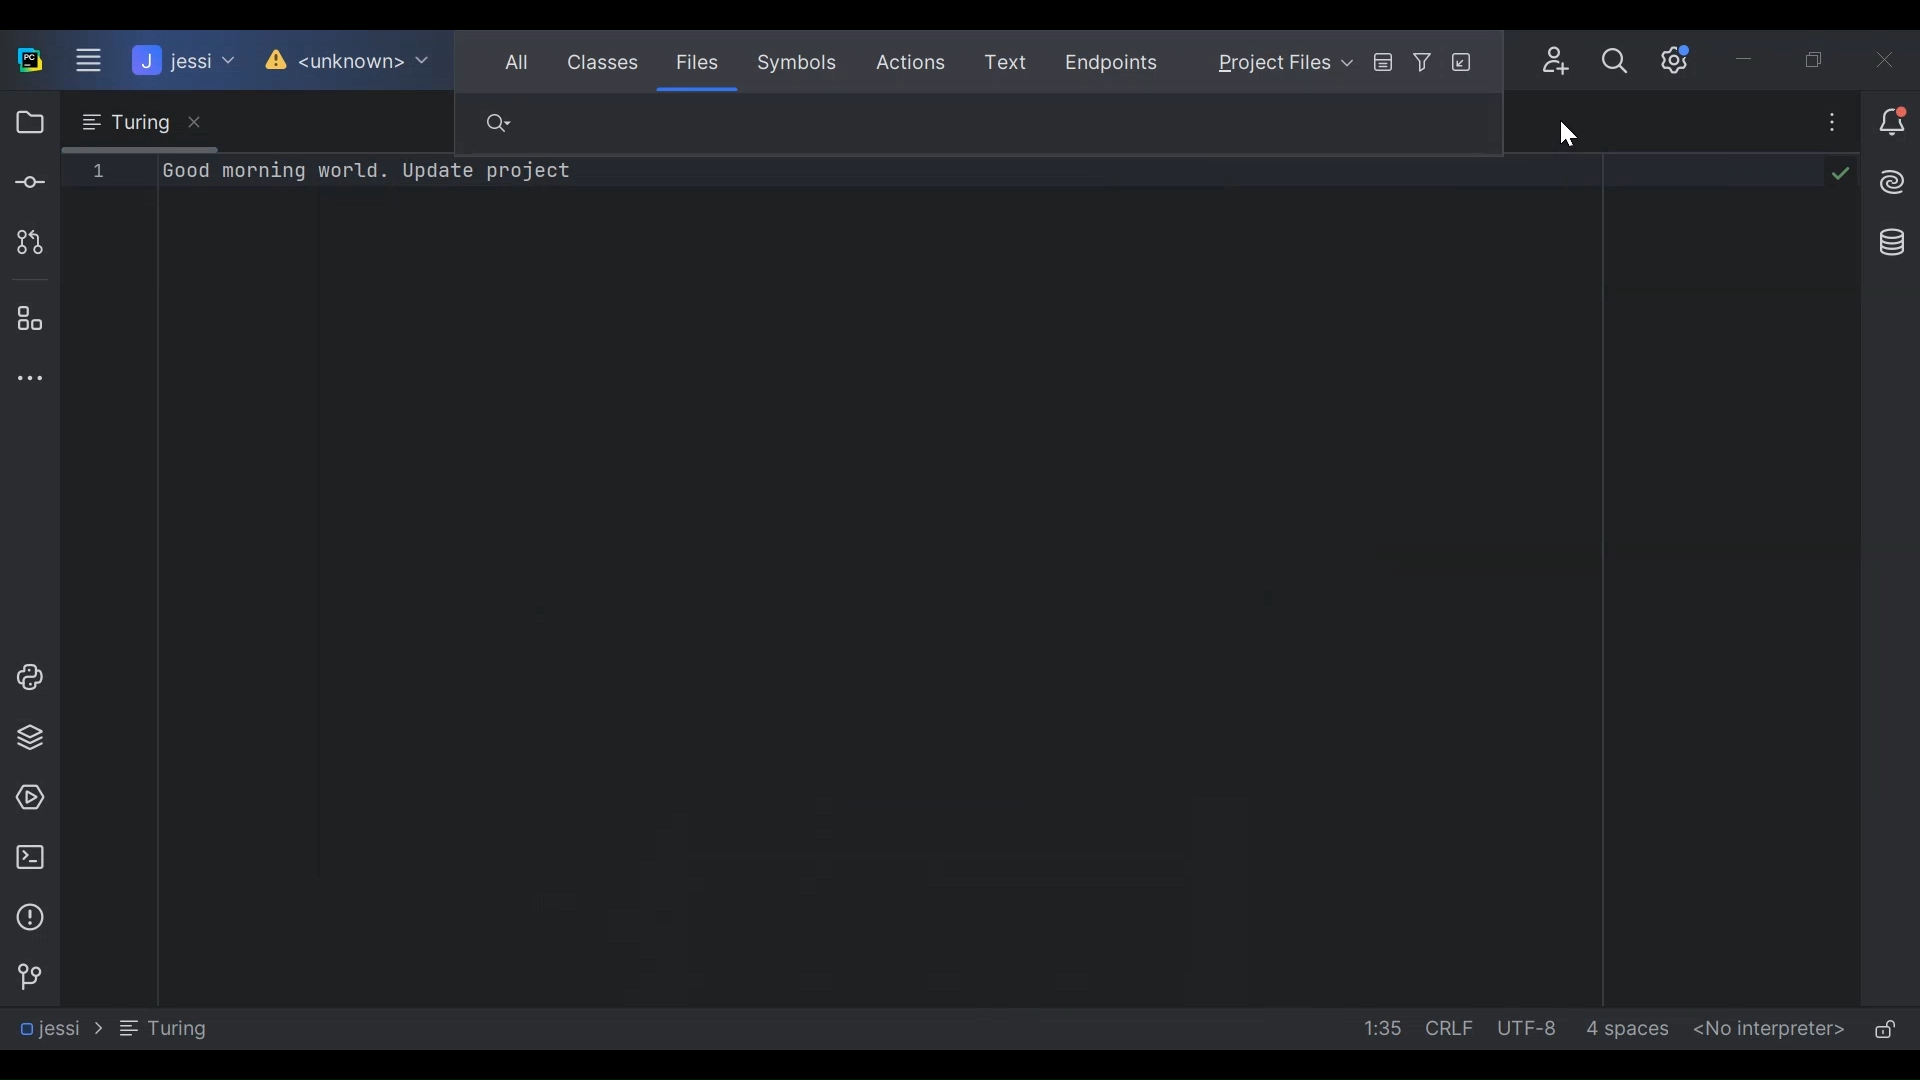 This screenshot has width=1920, height=1080. What do you see at coordinates (605, 62) in the screenshot?
I see `Classes` at bounding box center [605, 62].